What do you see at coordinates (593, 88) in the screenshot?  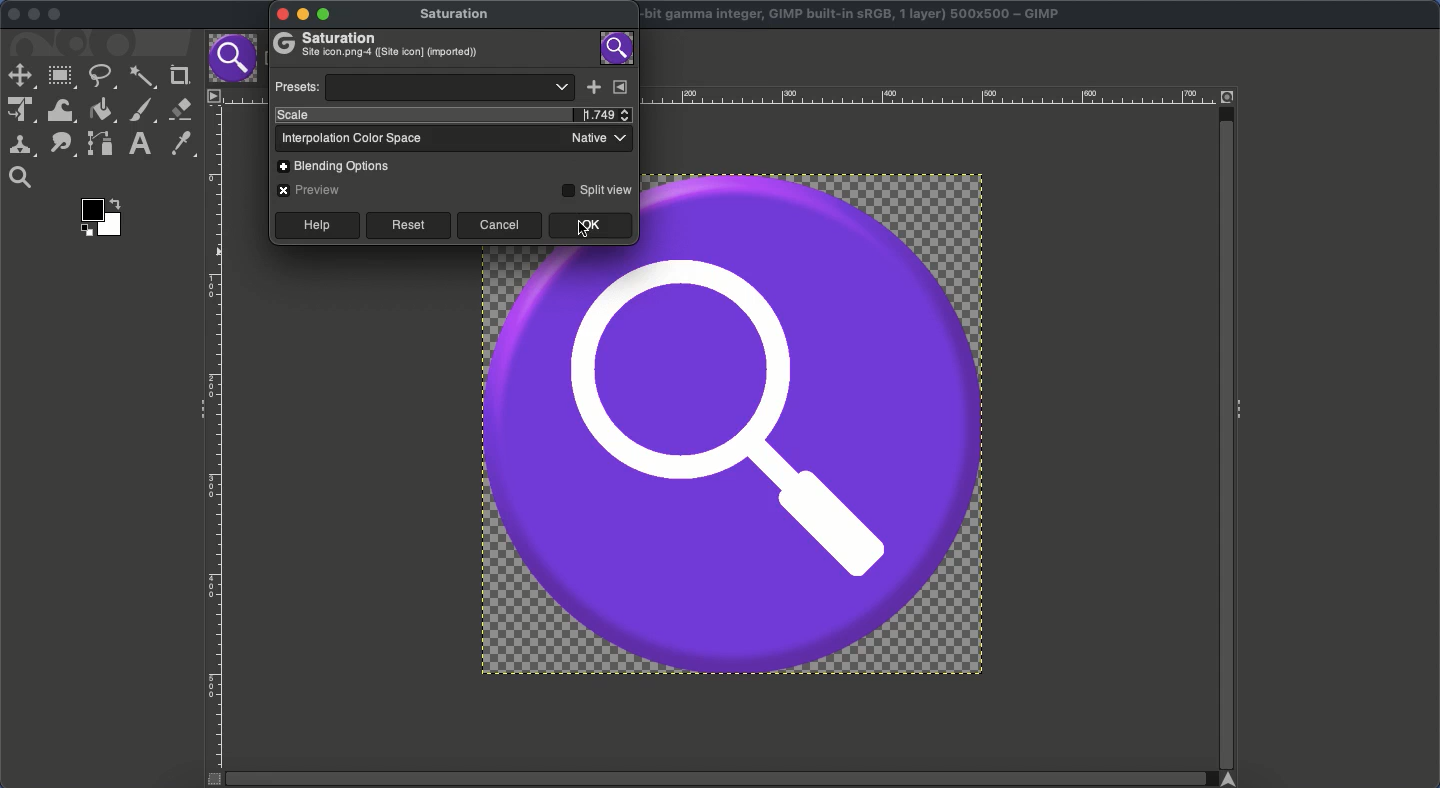 I see `Add` at bounding box center [593, 88].